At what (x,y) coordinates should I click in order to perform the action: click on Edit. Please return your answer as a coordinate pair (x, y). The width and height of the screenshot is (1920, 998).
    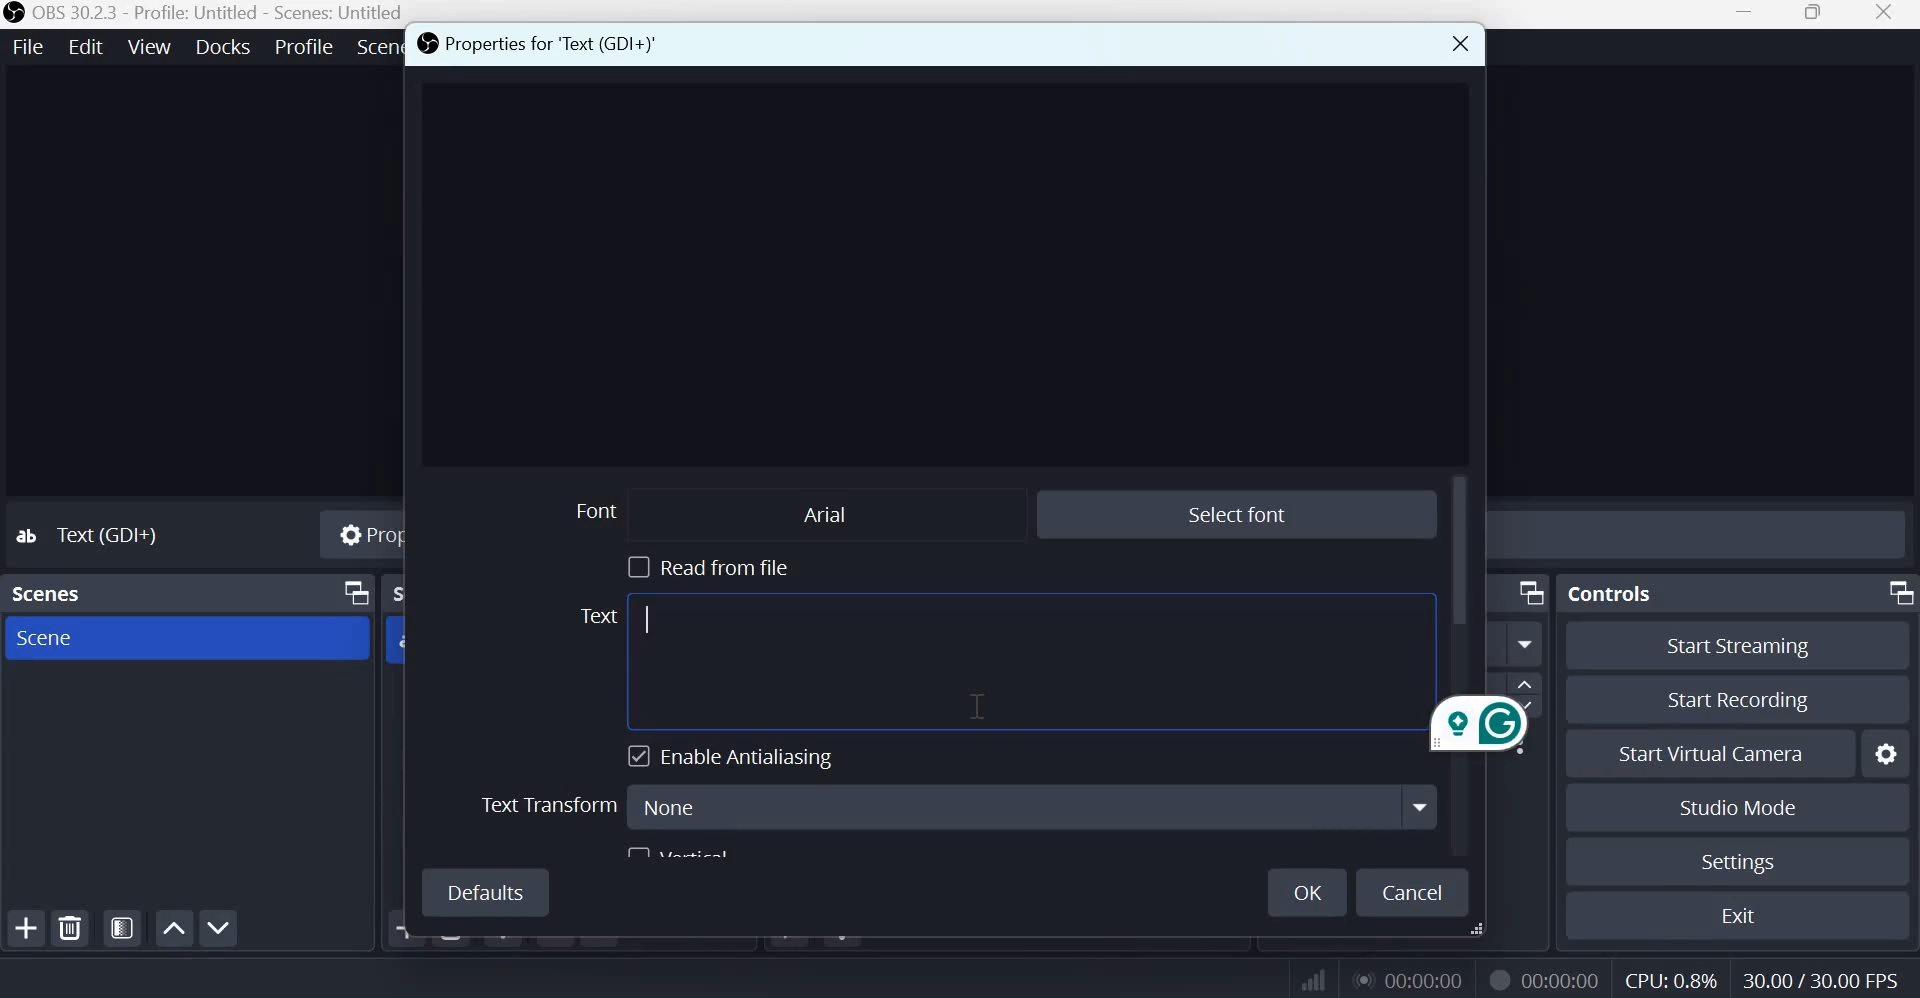
    Looking at the image, I should click on (87, 47).